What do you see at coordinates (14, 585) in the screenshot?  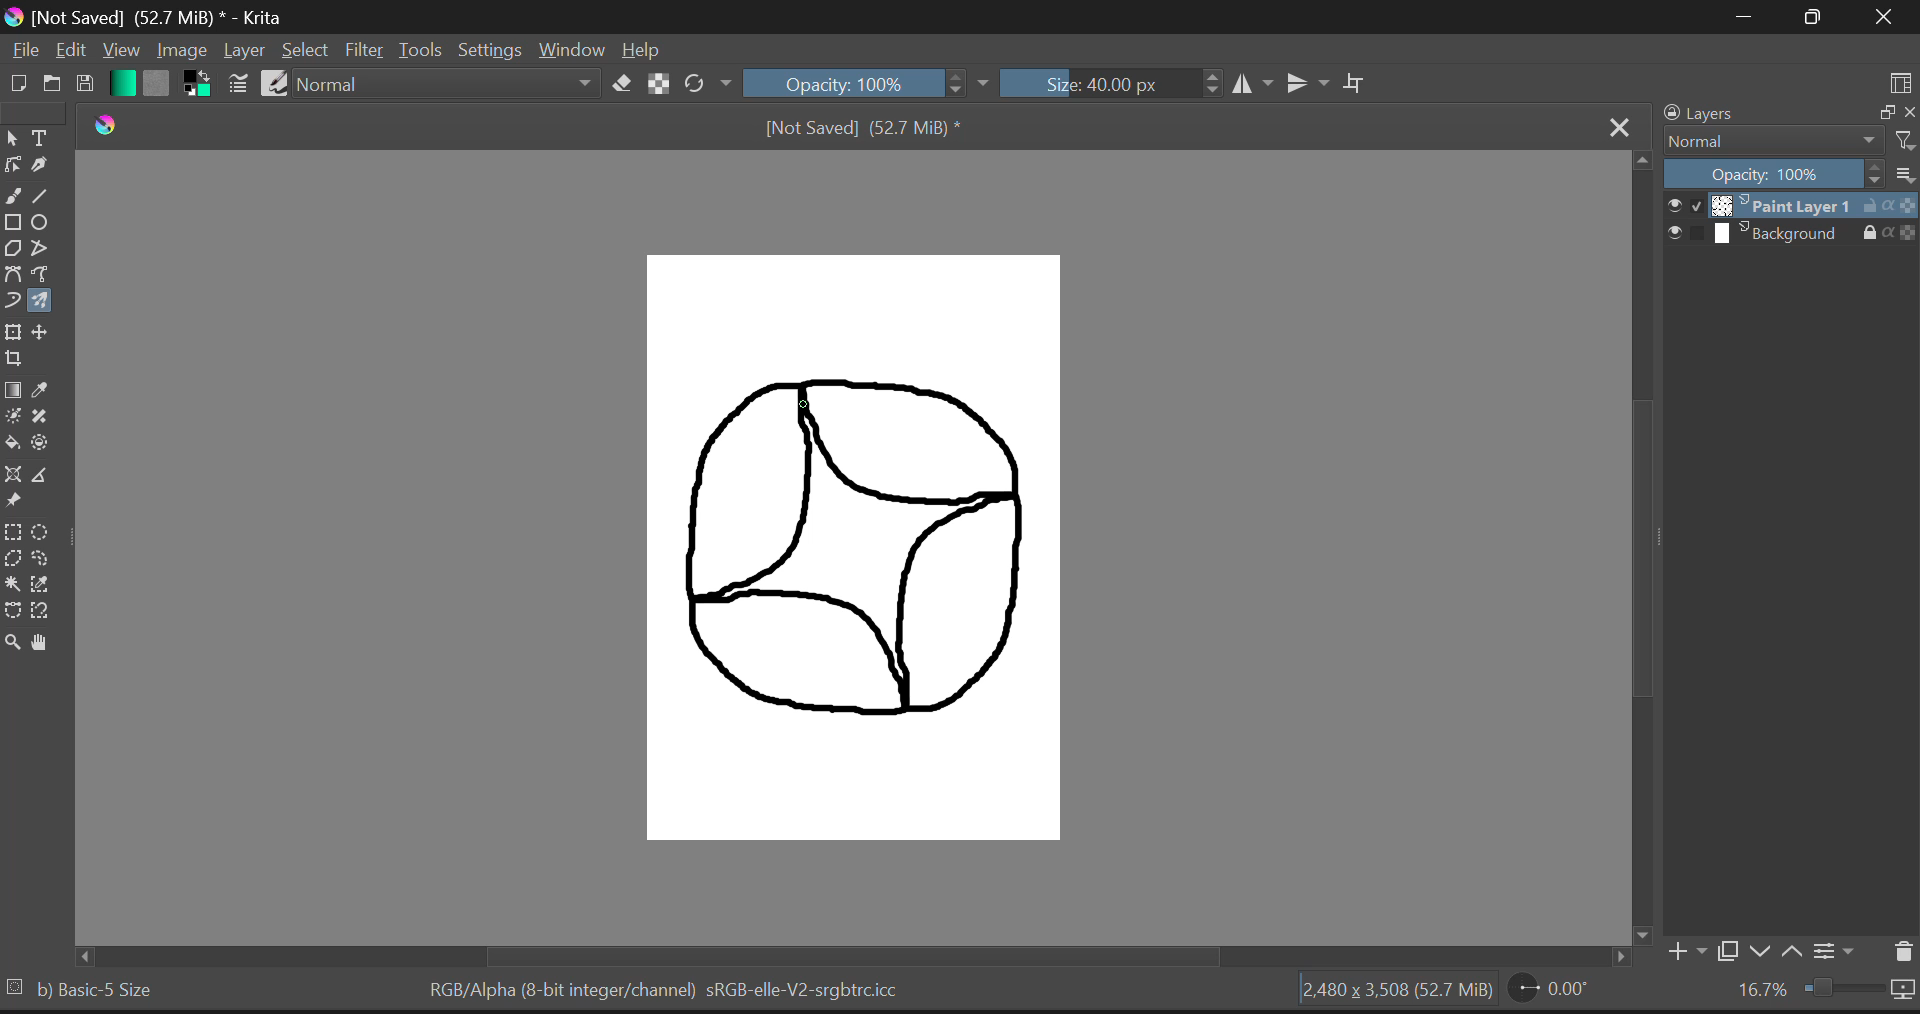 I see `Continuous Selection` at bounding box center [14, 585].